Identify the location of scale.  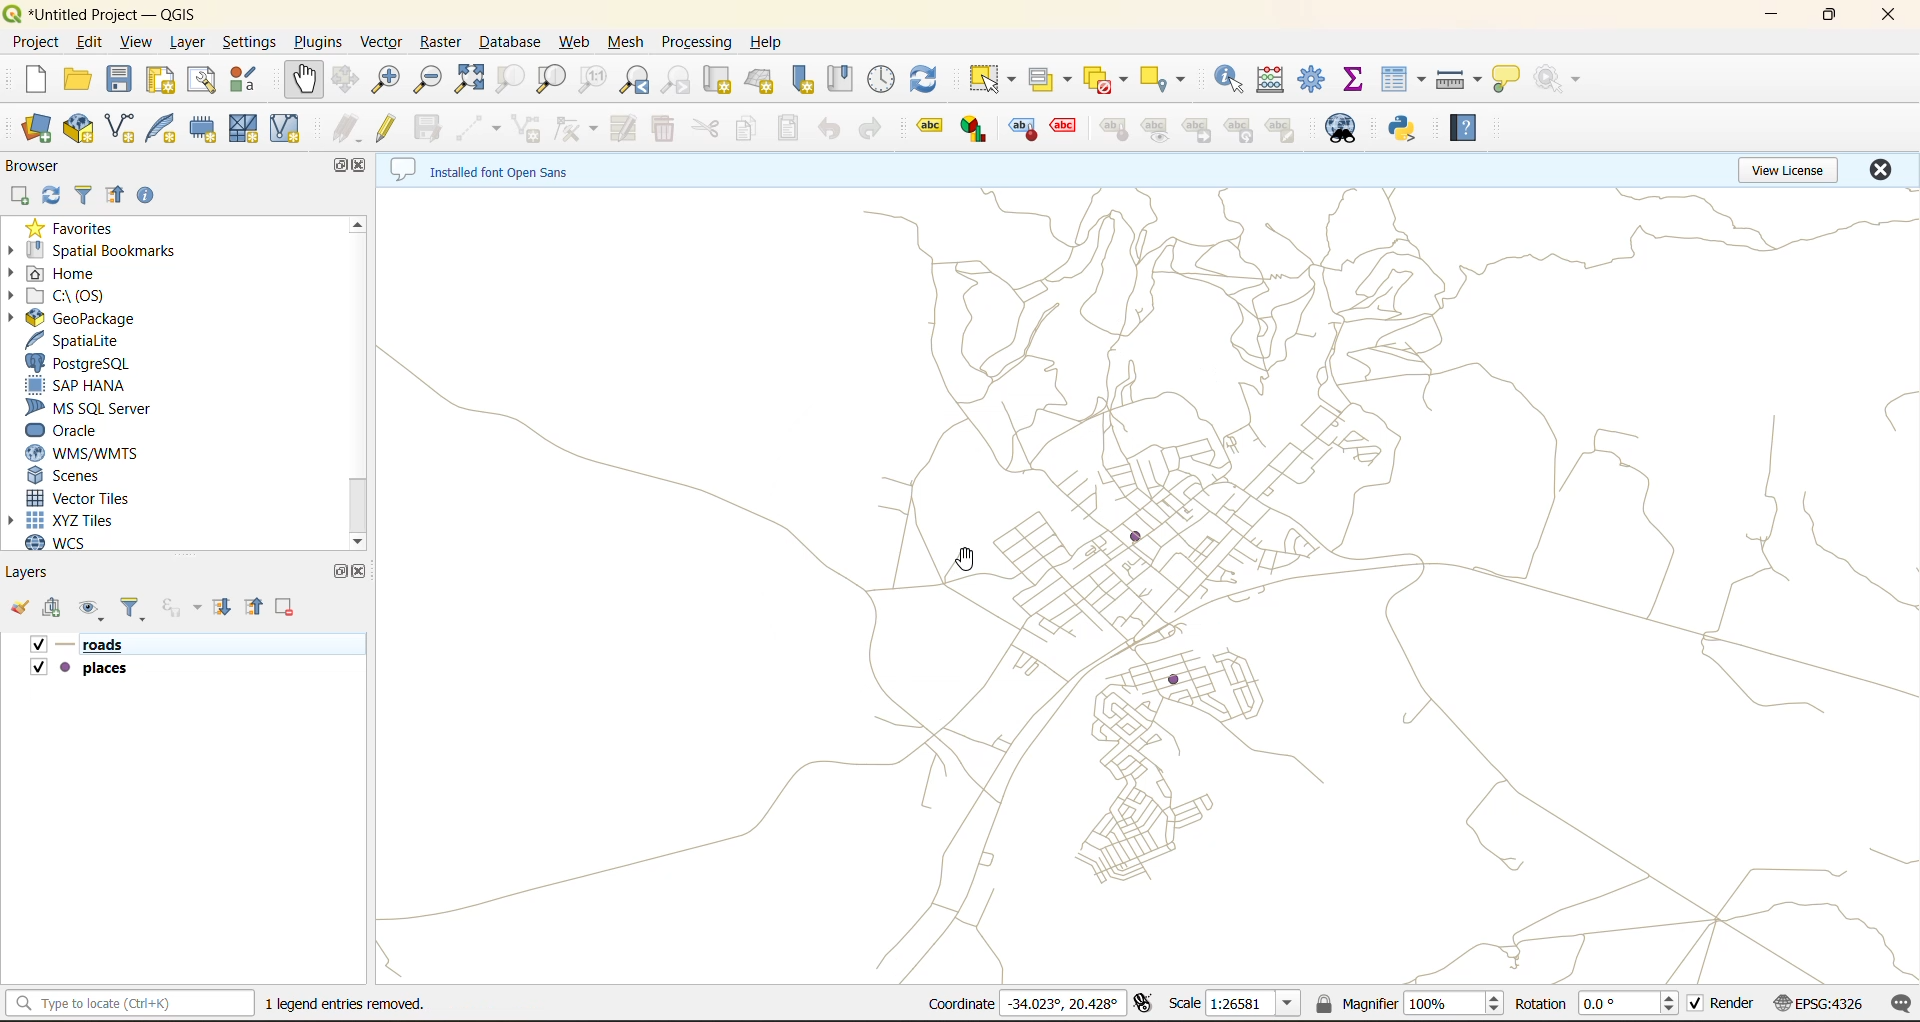
(1235, 1005).